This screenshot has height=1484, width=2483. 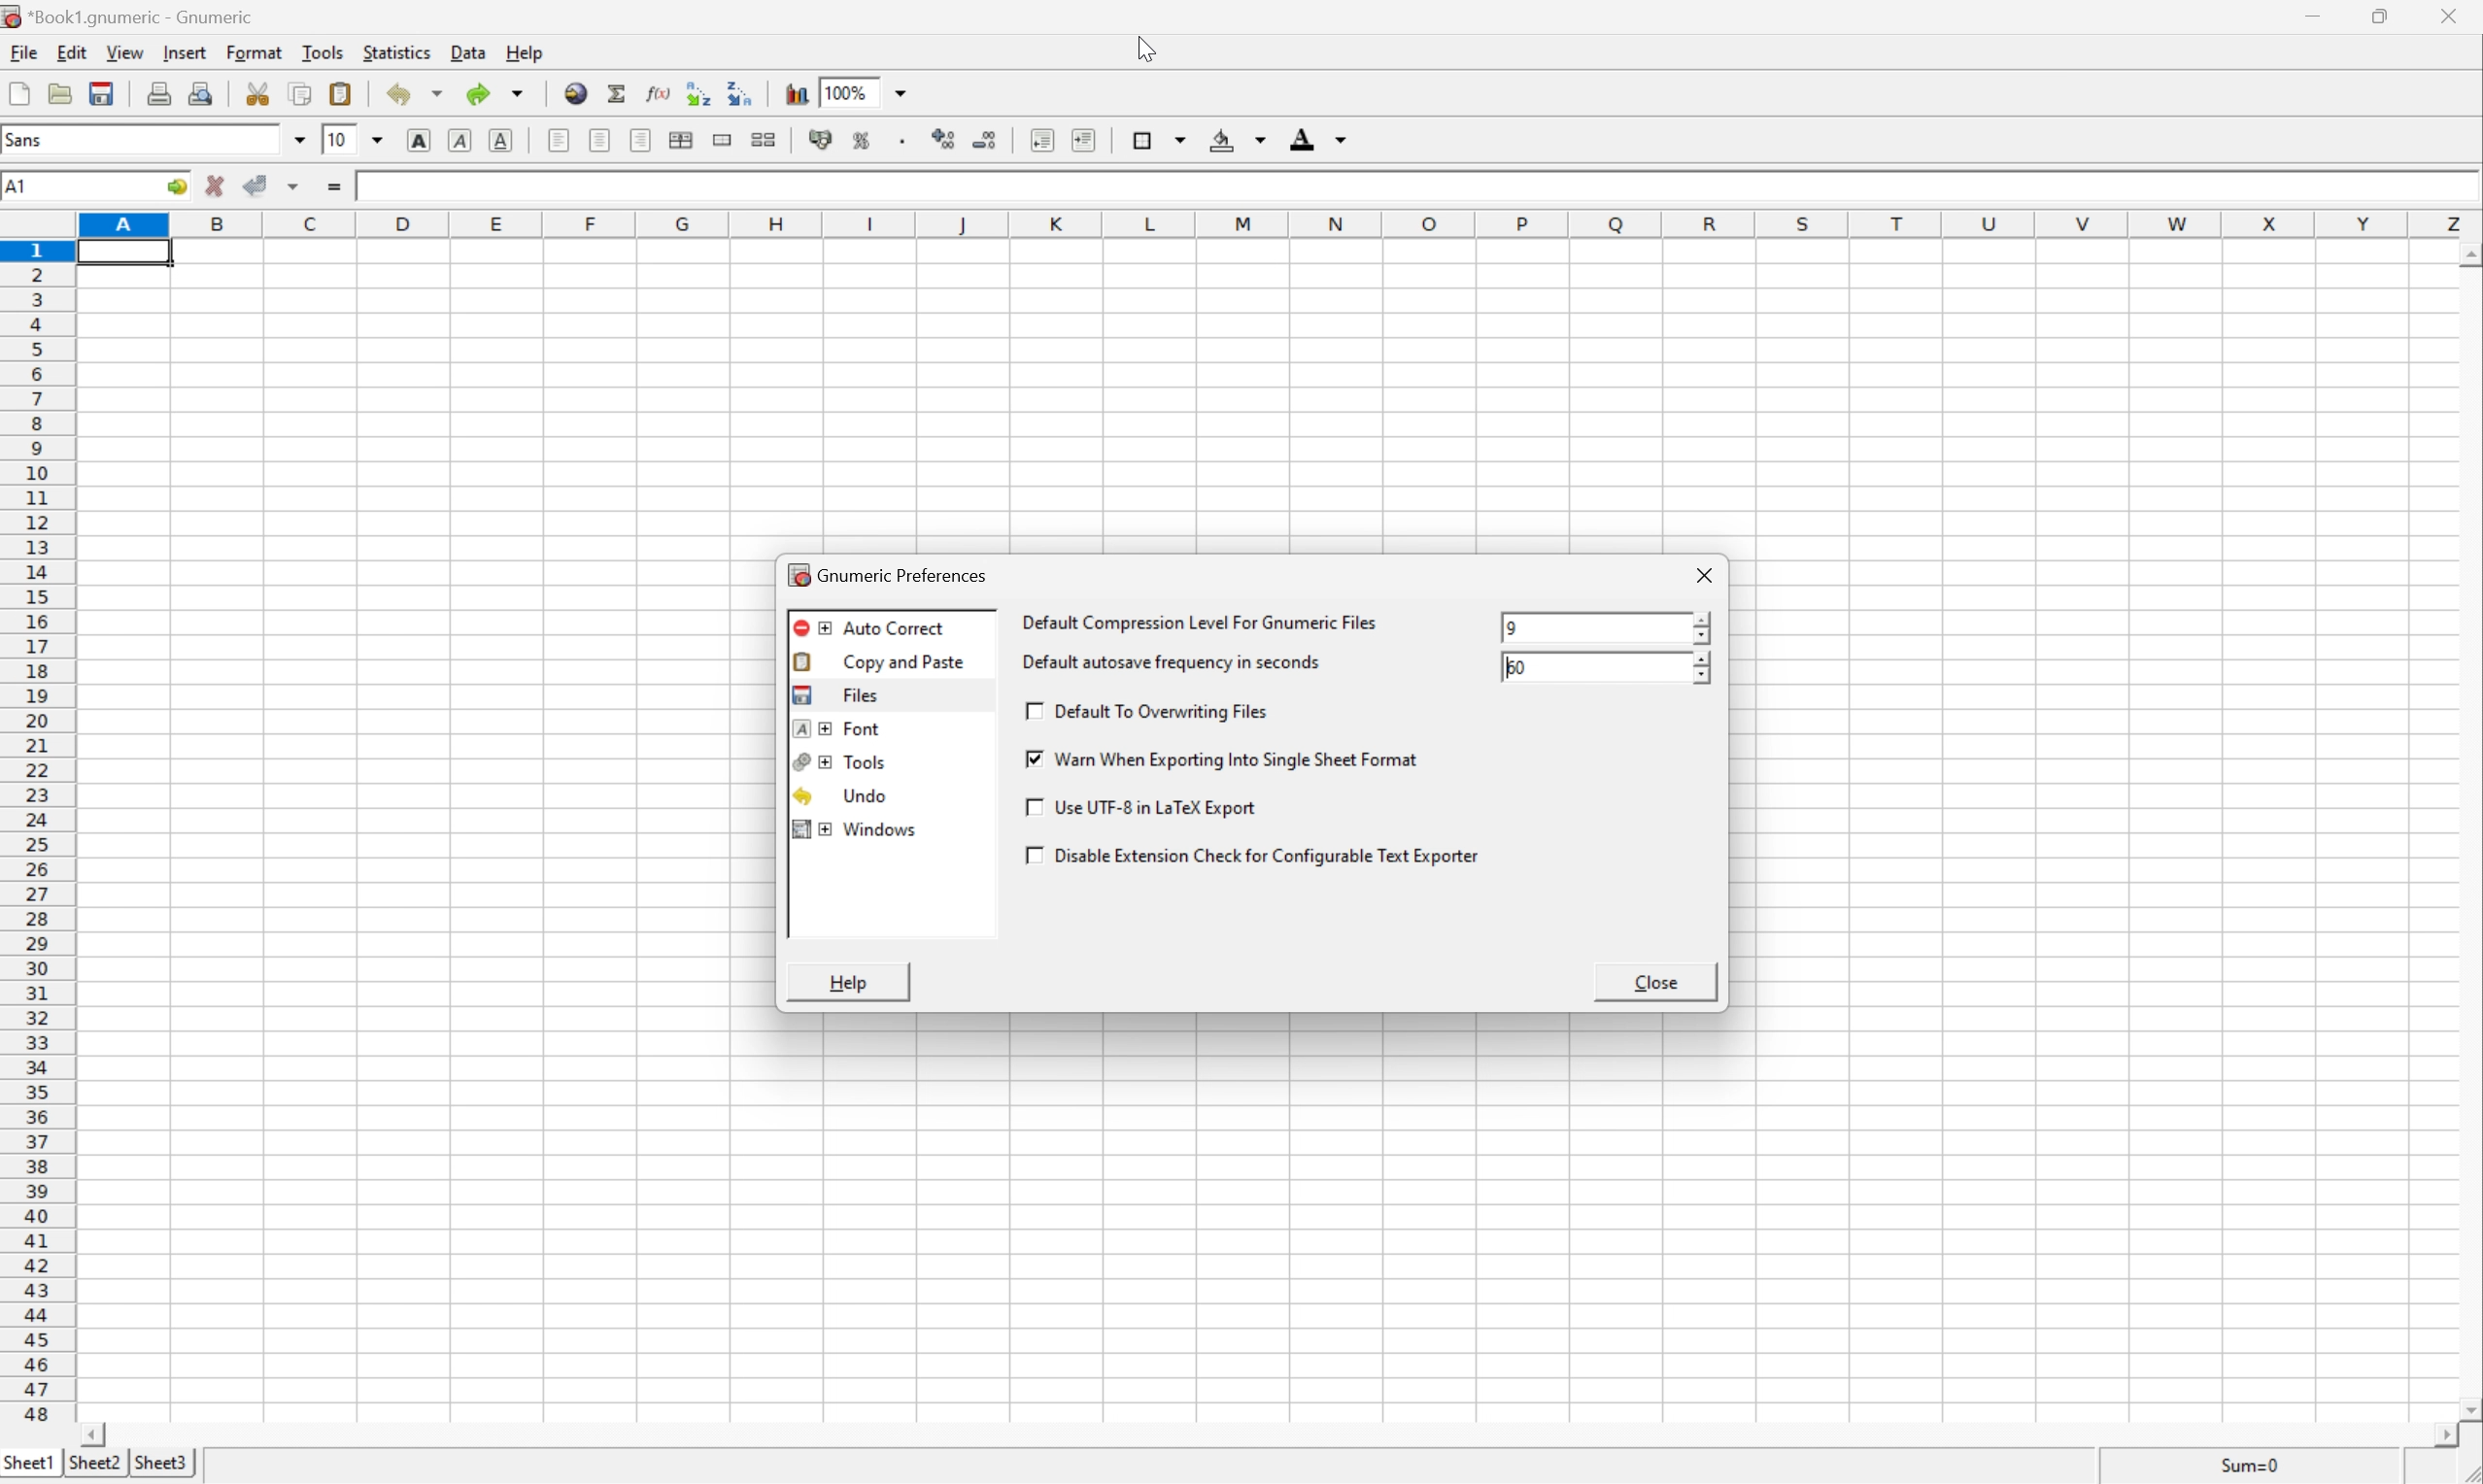 I want to click on split merged ranges of cells, so click(x=765, y=141).